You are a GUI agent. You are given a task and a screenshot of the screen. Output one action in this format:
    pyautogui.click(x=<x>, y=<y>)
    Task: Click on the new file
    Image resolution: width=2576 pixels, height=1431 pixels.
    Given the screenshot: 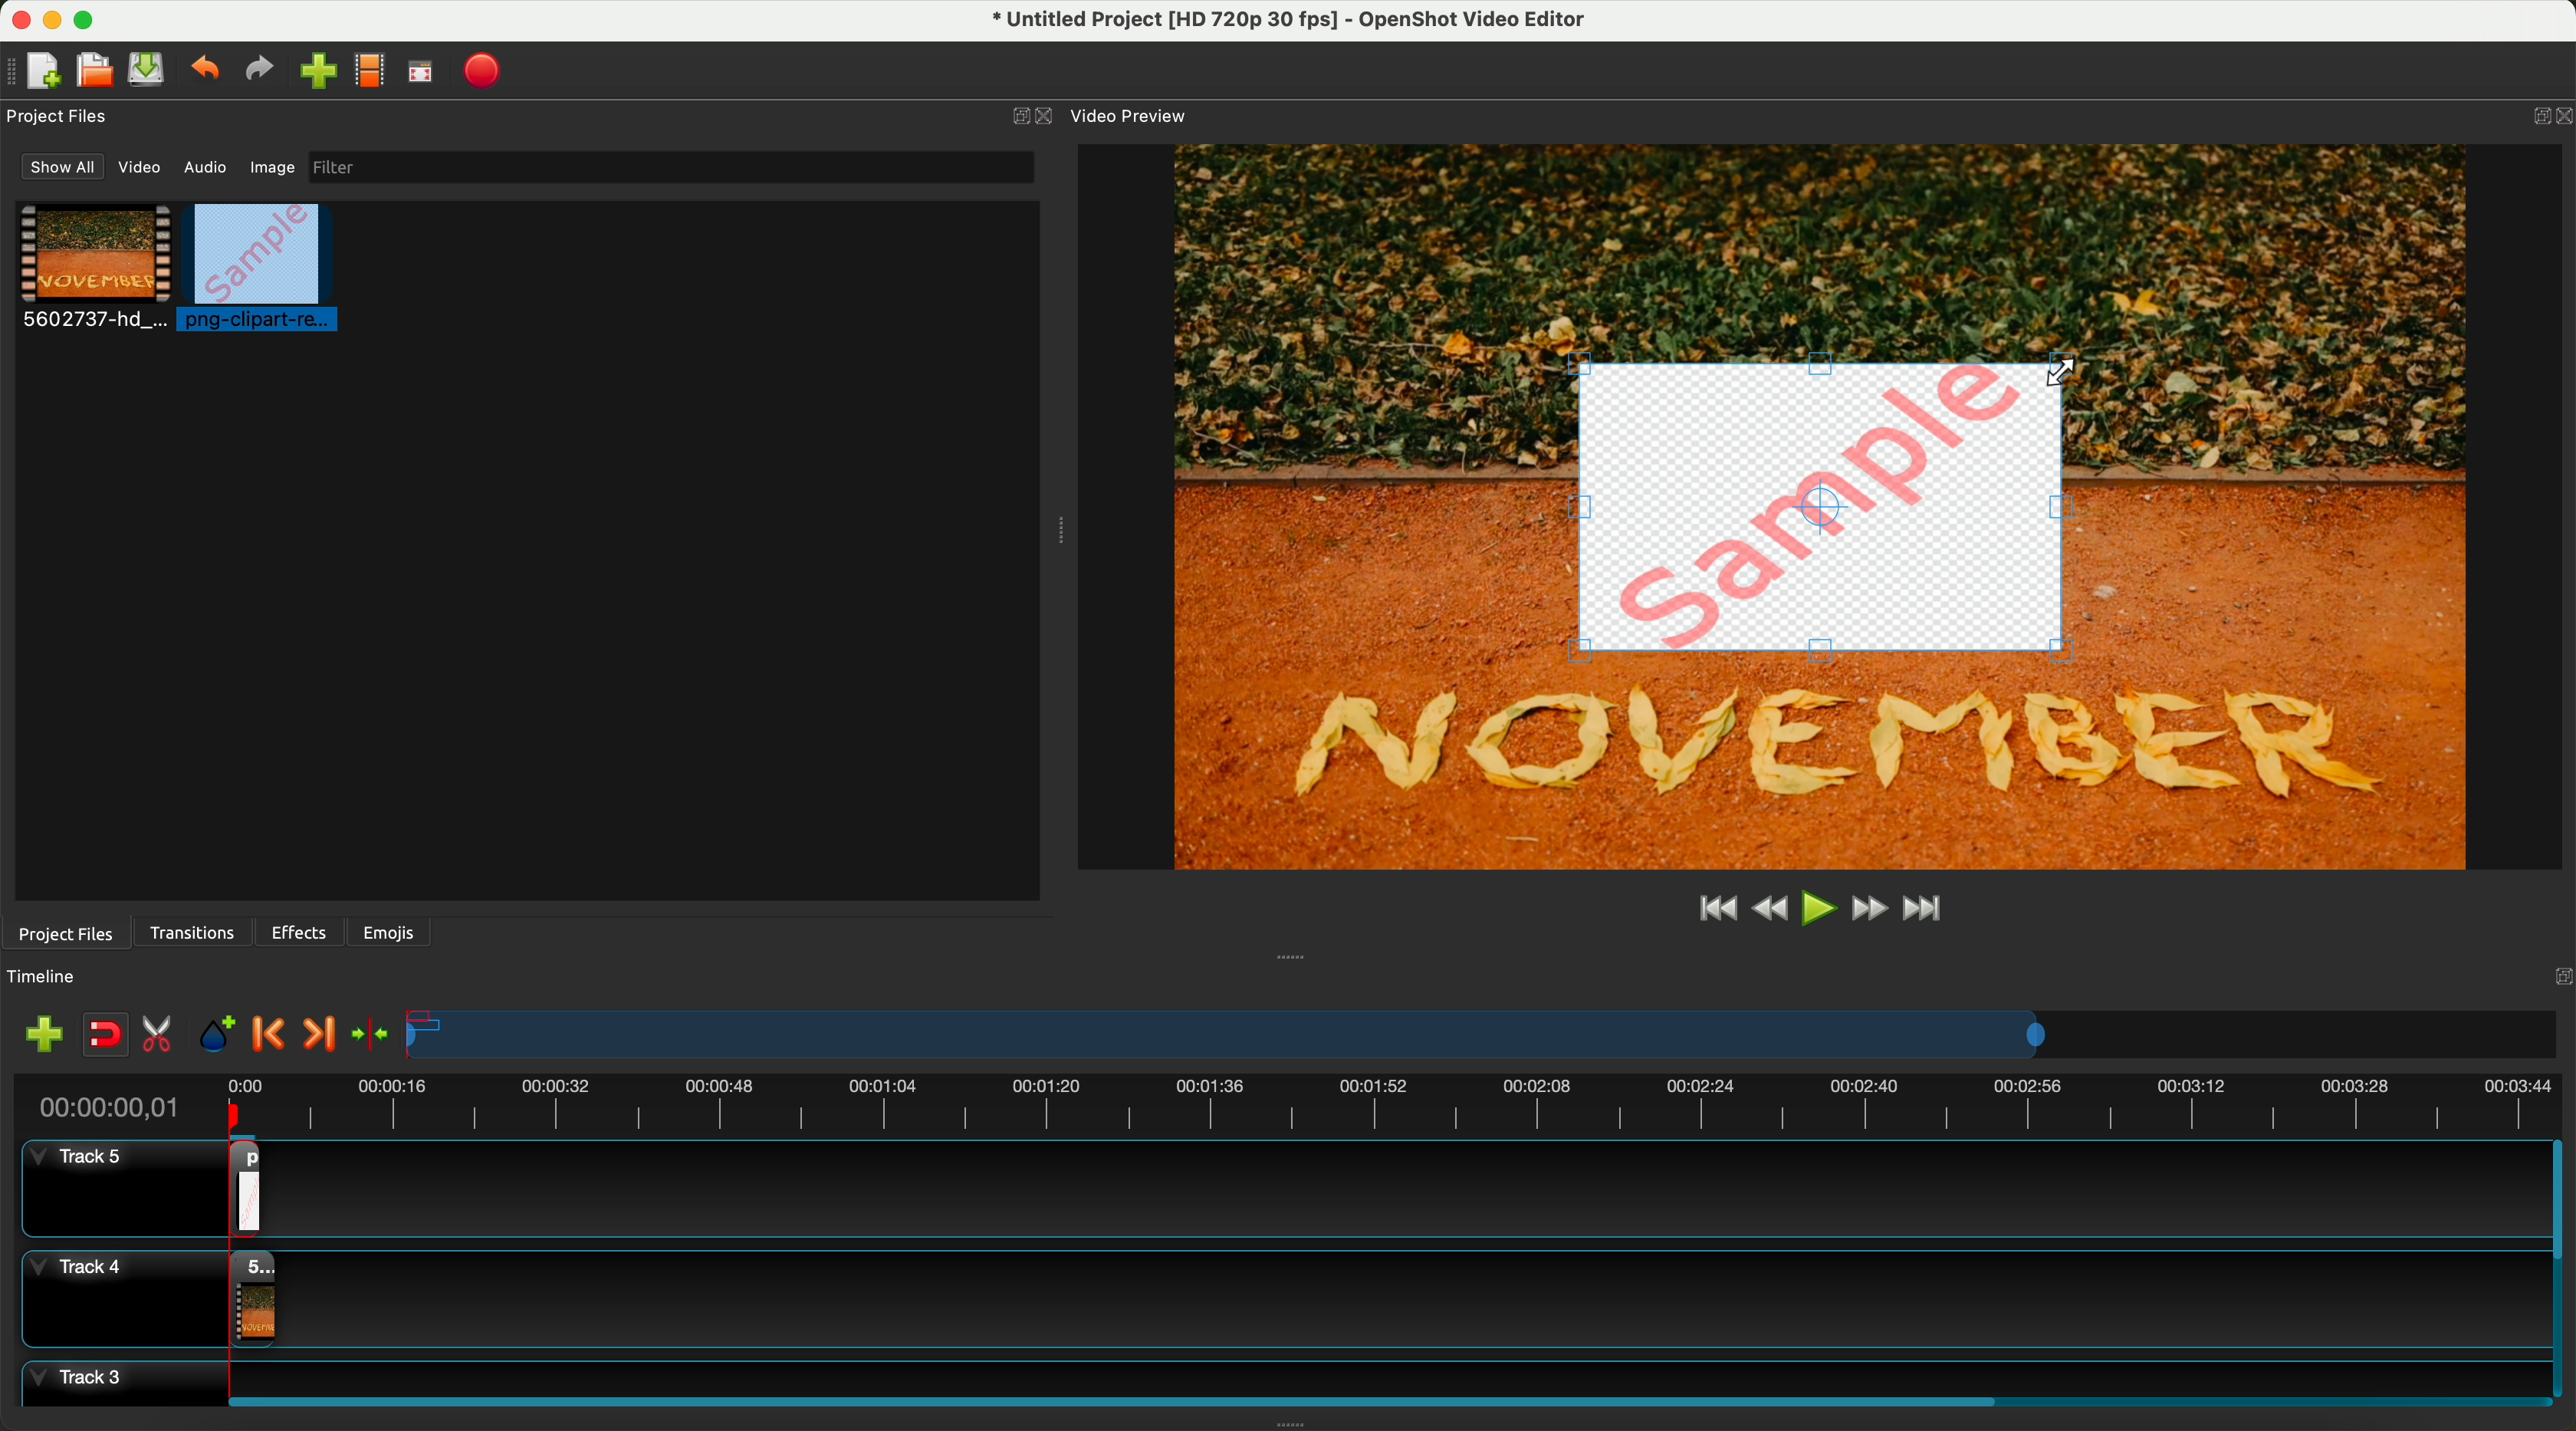 What is the action you would take?
    pyautogui.click(x=37, y=71)
    